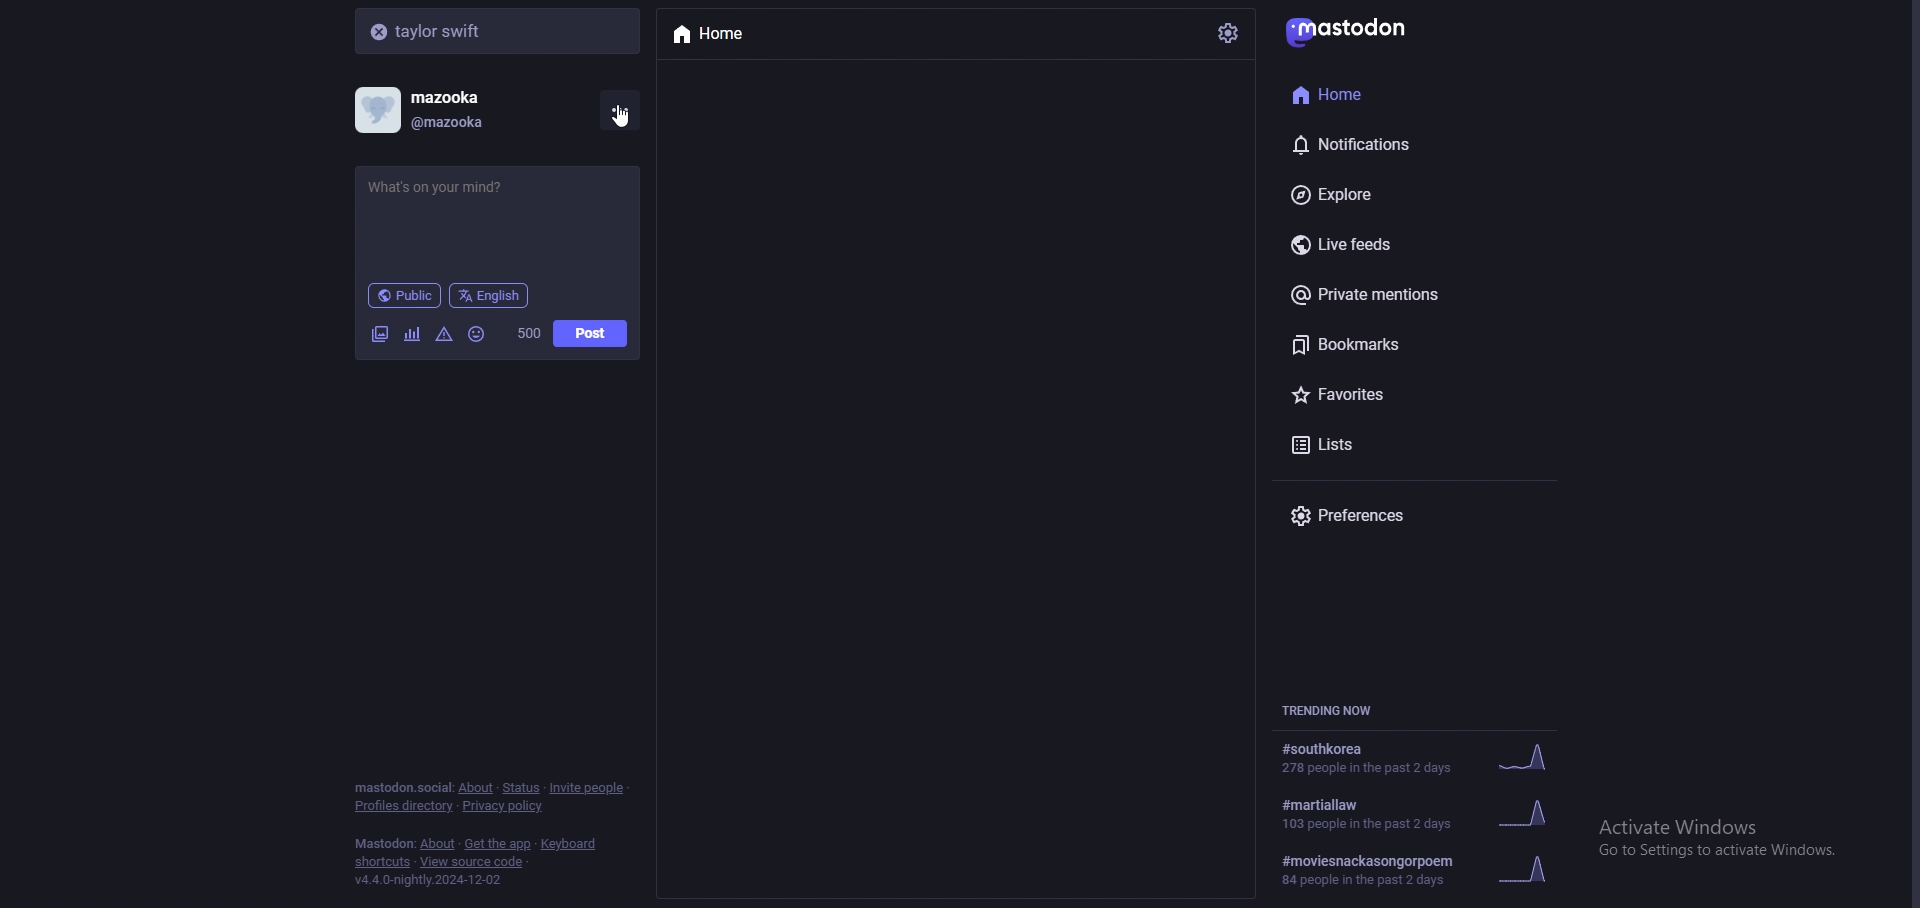 The image size is (1920, 908). Describe the element at coordinates (1399, 195) in the screenshot. I see `explore` at that location.